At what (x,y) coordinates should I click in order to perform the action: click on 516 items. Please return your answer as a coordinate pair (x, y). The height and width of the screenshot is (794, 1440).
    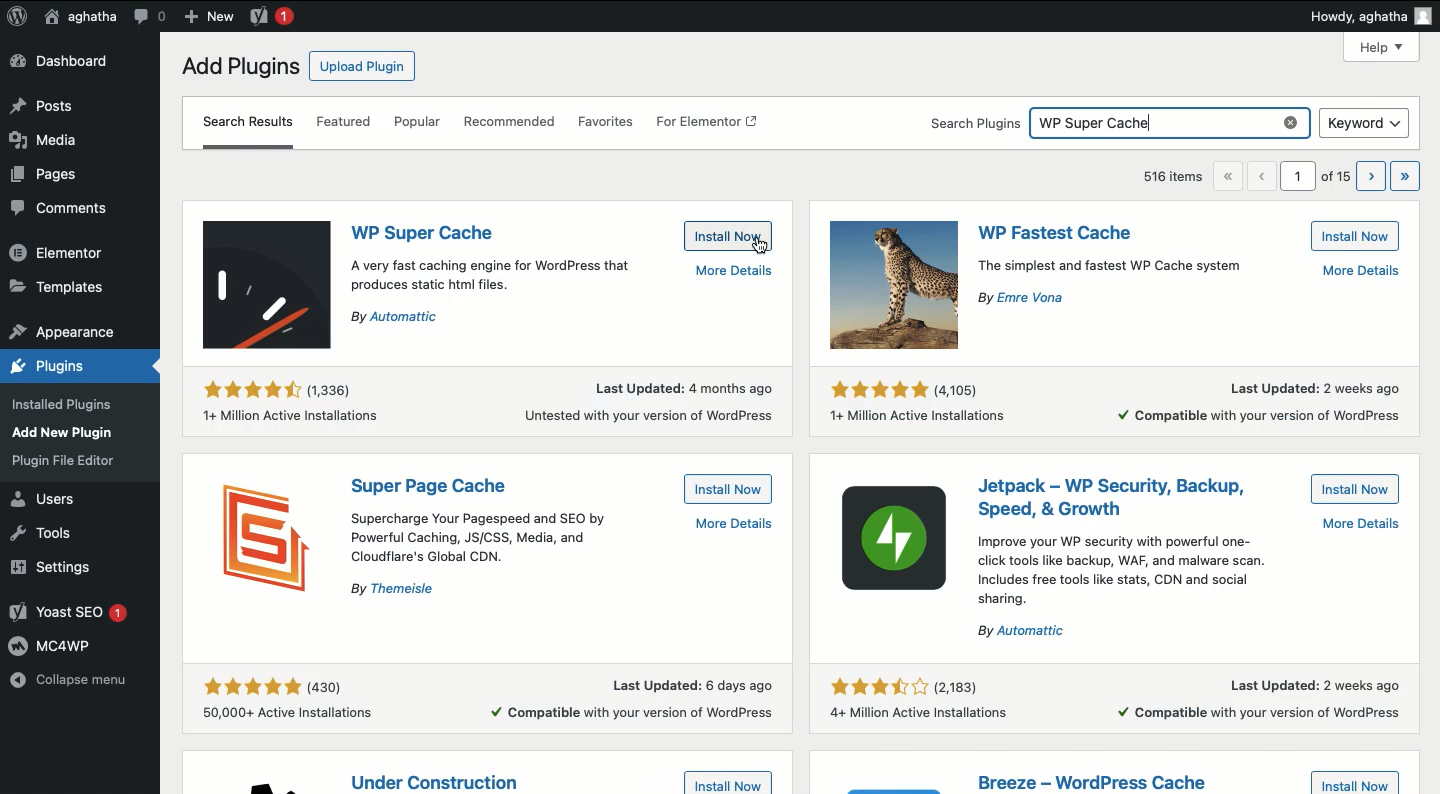
    Looking at the image, I should click on (1169, 174).